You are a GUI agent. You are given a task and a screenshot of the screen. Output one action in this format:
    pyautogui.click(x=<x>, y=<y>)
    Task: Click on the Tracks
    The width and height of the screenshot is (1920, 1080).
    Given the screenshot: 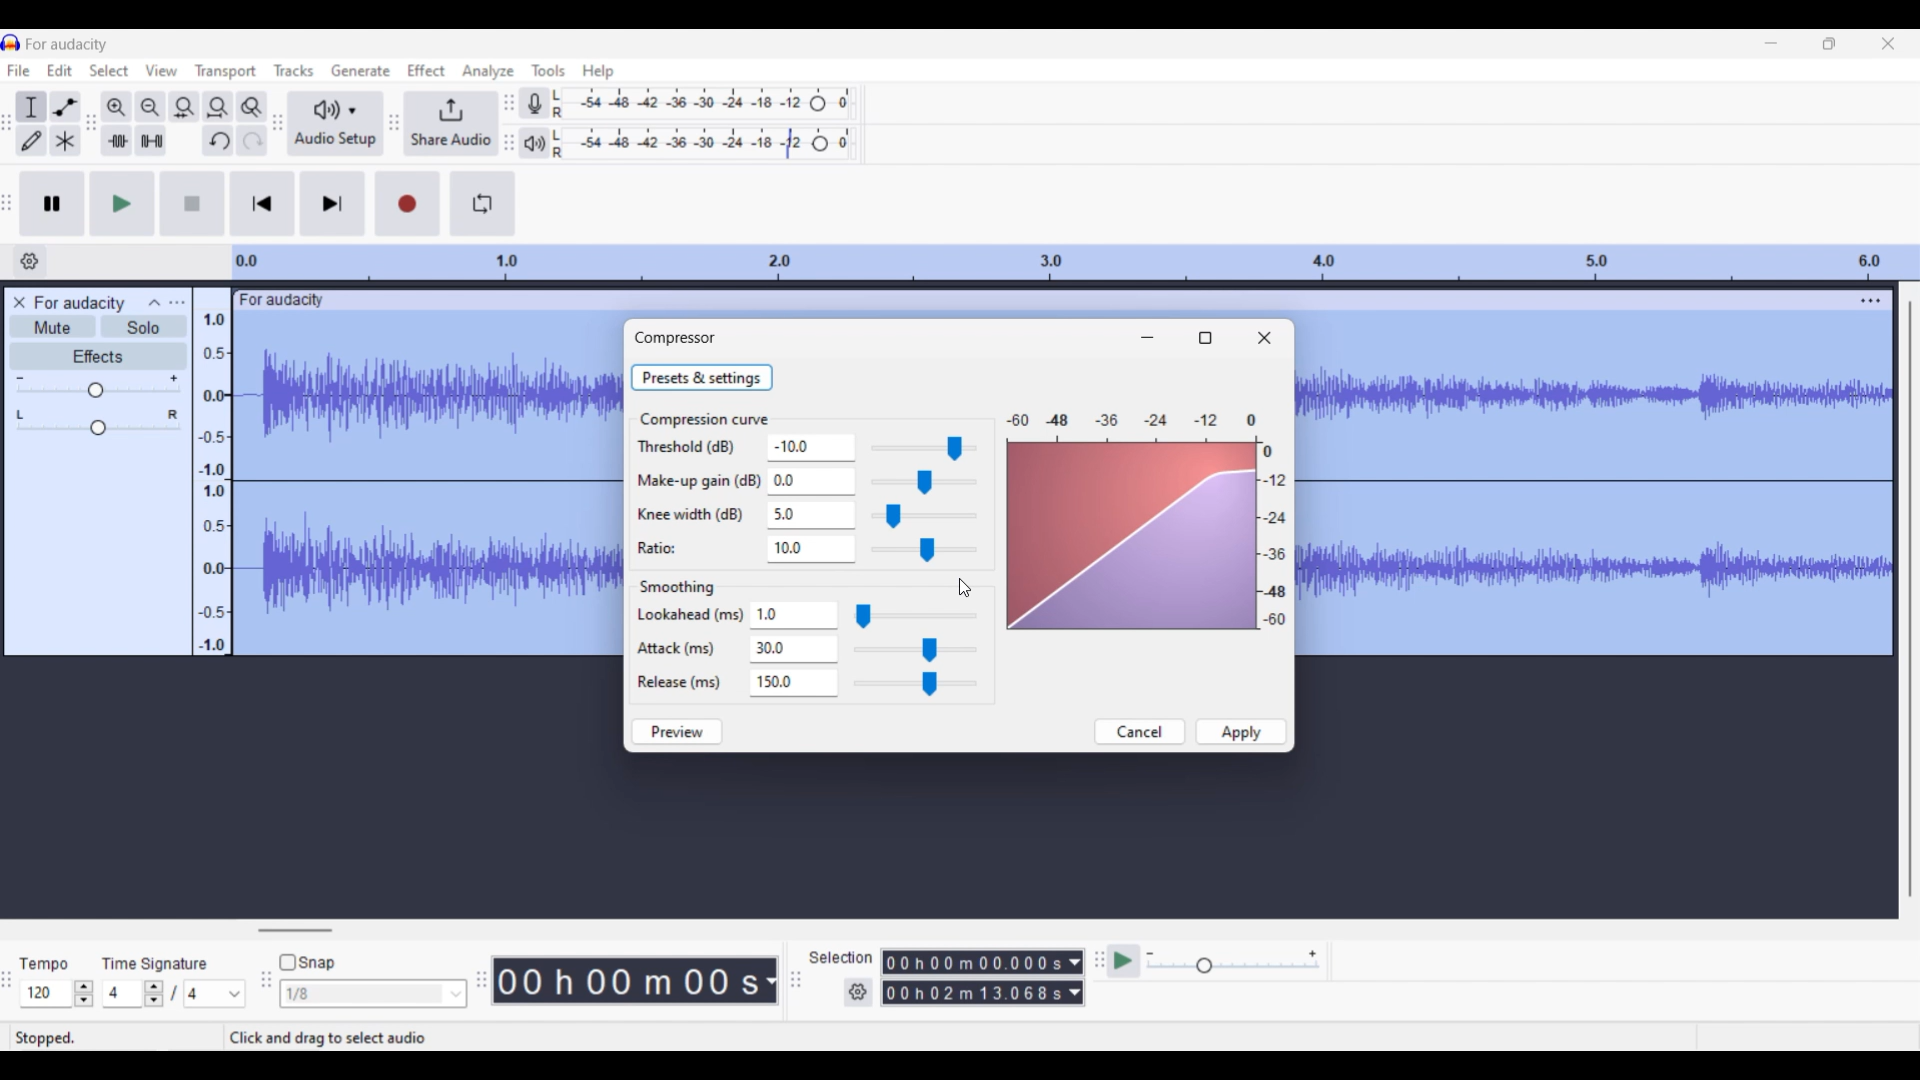 What is the action you would take?
    pyautogui.click(x=293, y=70)
    